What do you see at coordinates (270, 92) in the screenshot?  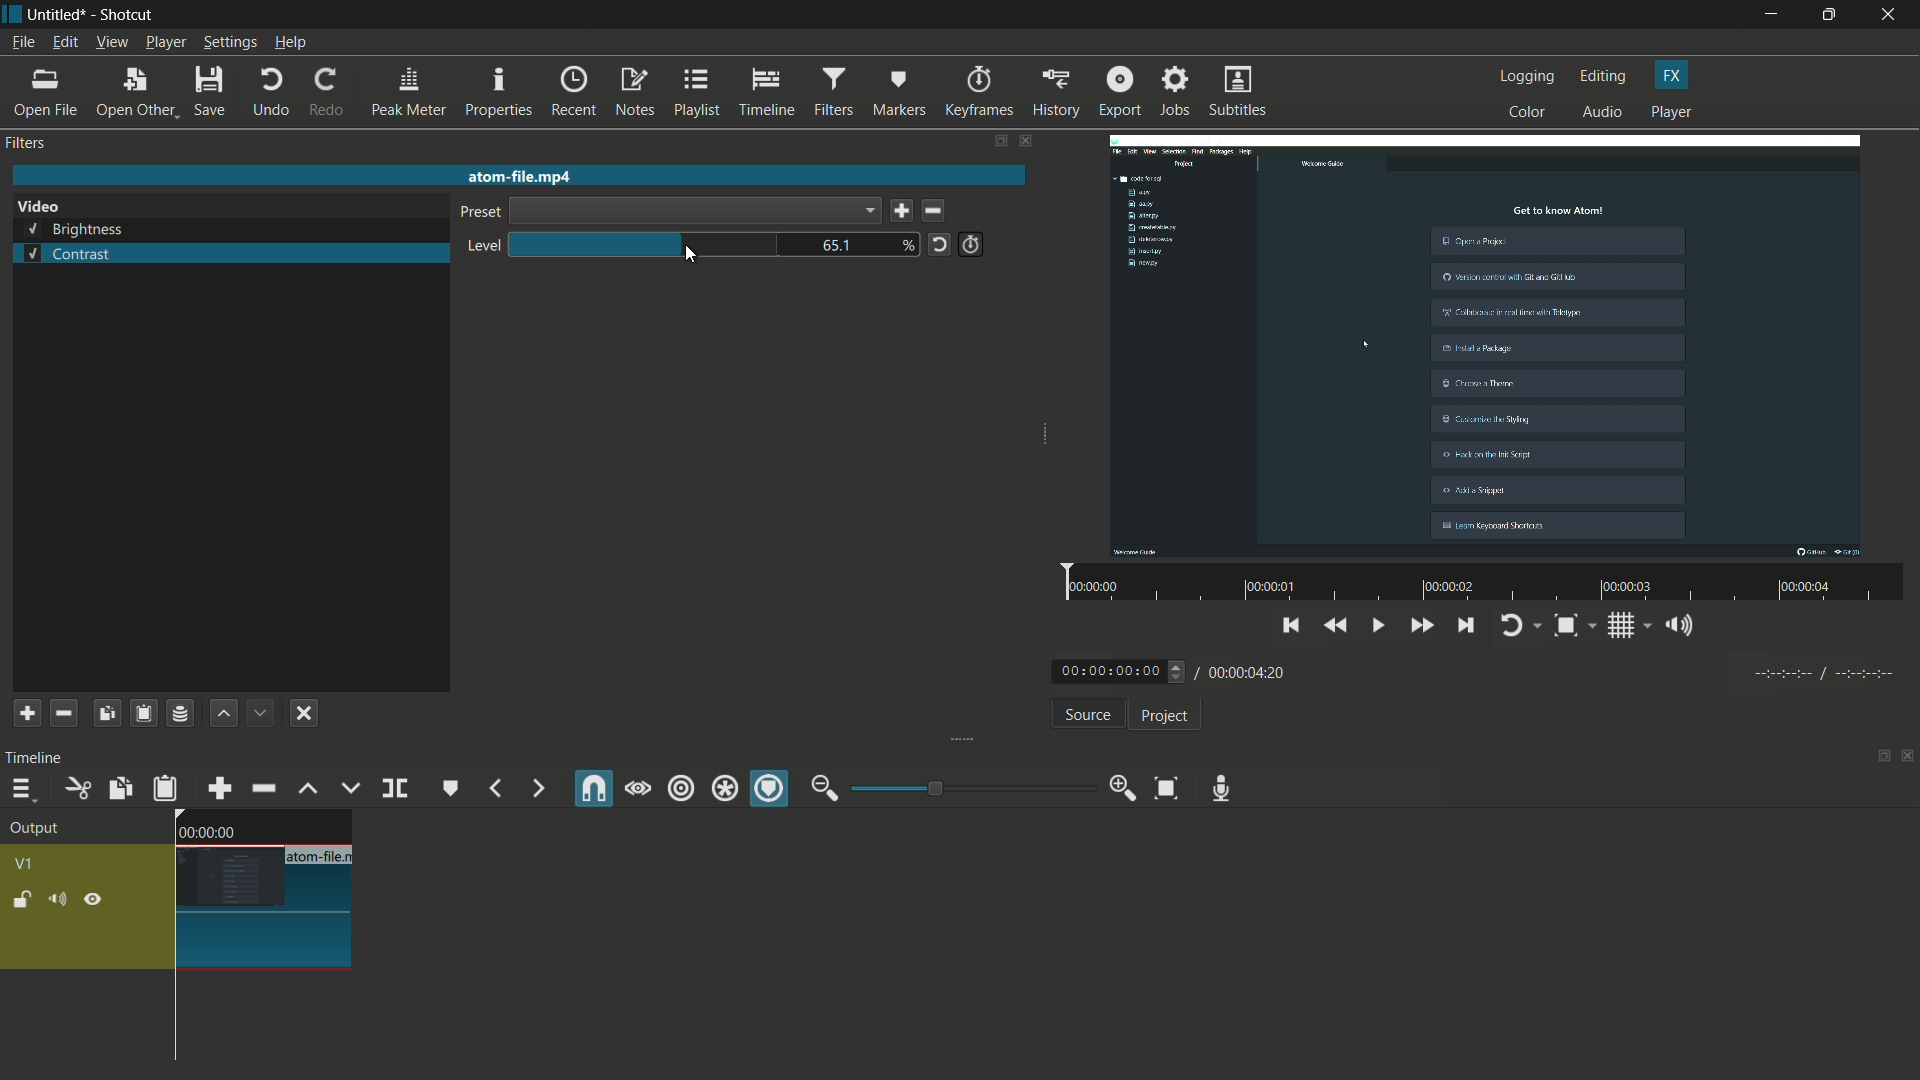 I see `undo` at bounding box center [270, 92].